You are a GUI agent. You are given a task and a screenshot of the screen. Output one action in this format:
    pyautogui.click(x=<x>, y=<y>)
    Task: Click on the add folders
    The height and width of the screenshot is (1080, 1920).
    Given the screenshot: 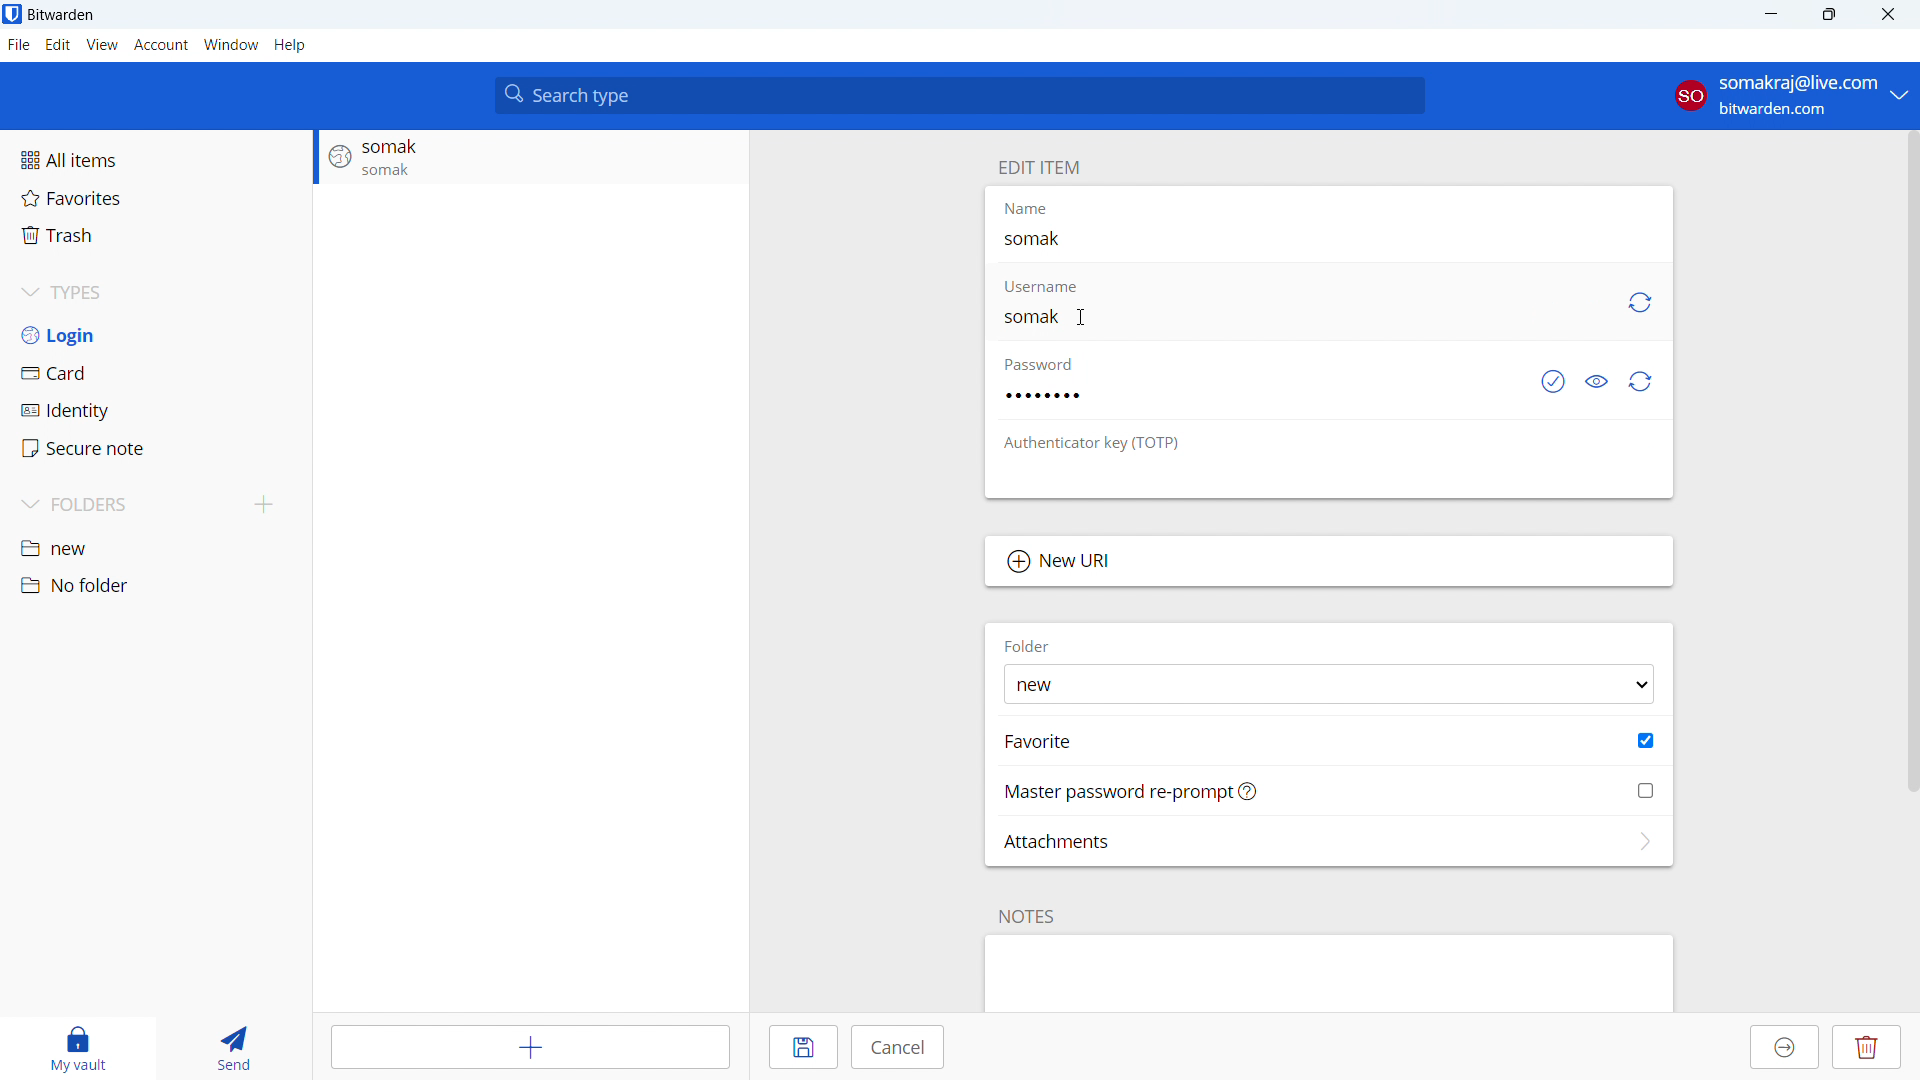 What is the action you would take?
    pyautogui.click(x=265, y=505)
    